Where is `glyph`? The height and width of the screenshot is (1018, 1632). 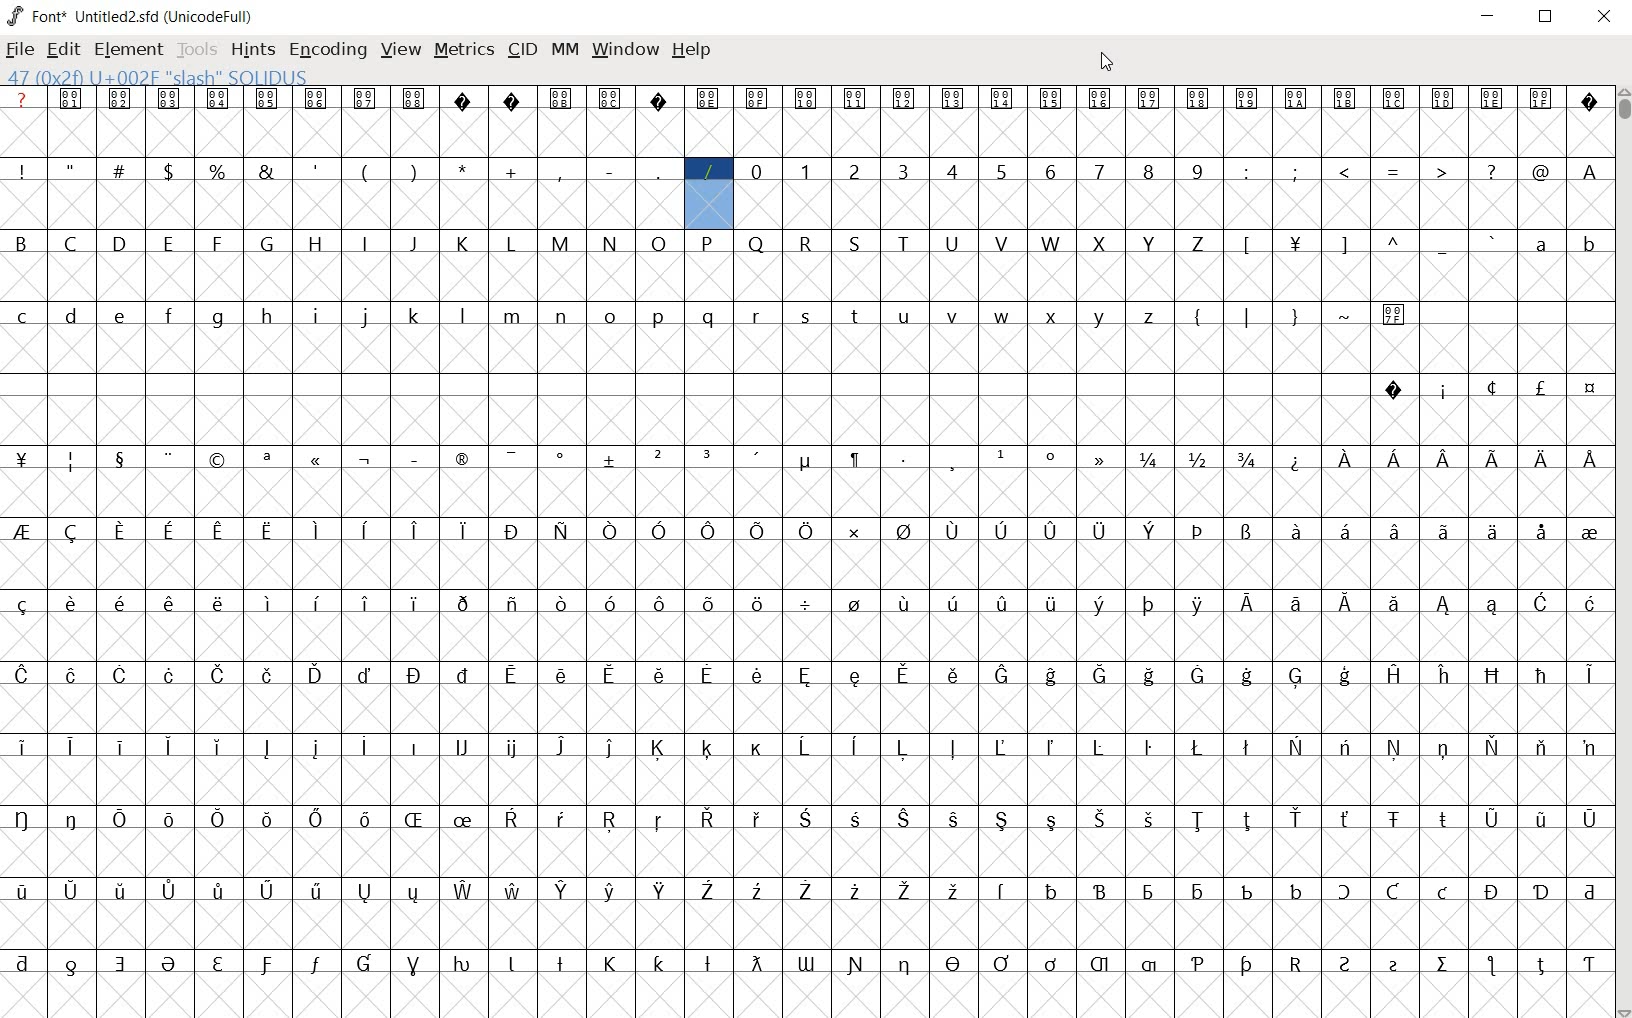 glyph is located at coordinates (462, 604).